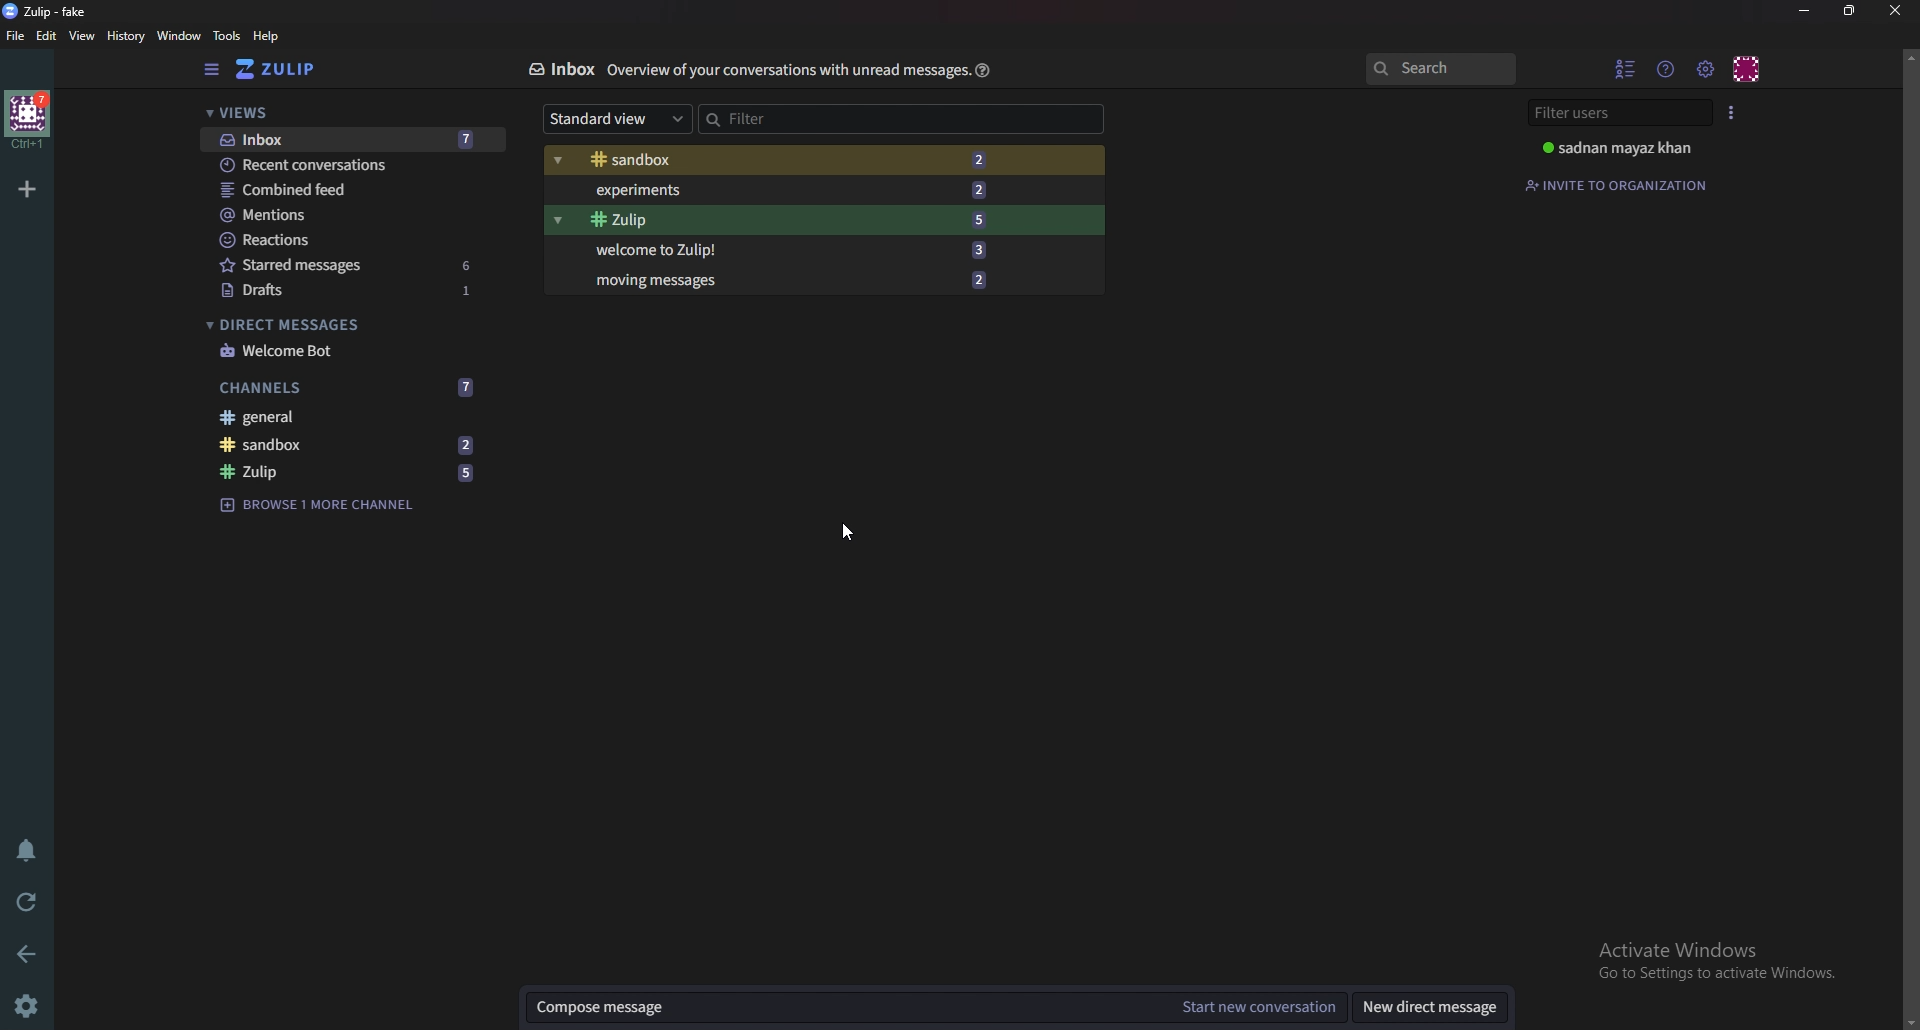  What do you see at coordinates (702, 190) in the screenshot?
I see `Experiments` at bounding box center [702, 190].